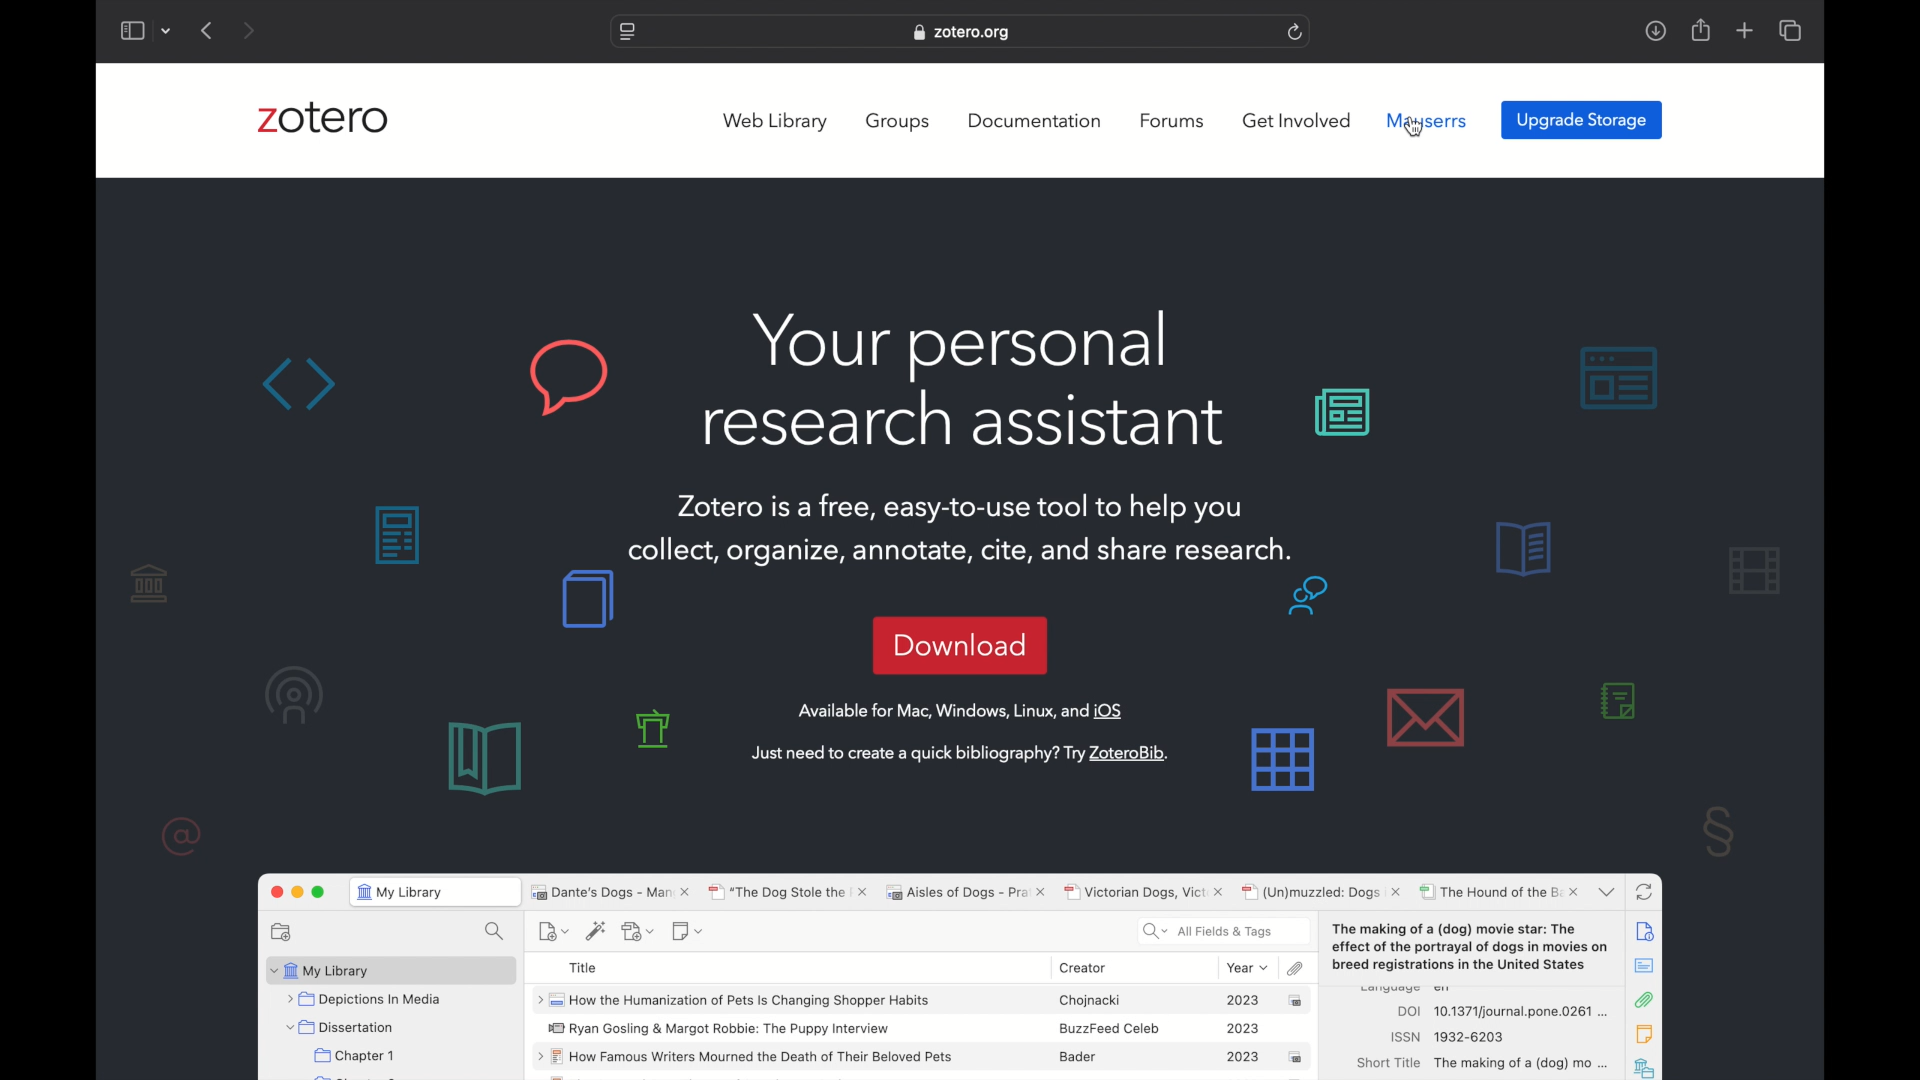 The image size is (1920, 1080). I want to click on zotero, so click(323, 121).